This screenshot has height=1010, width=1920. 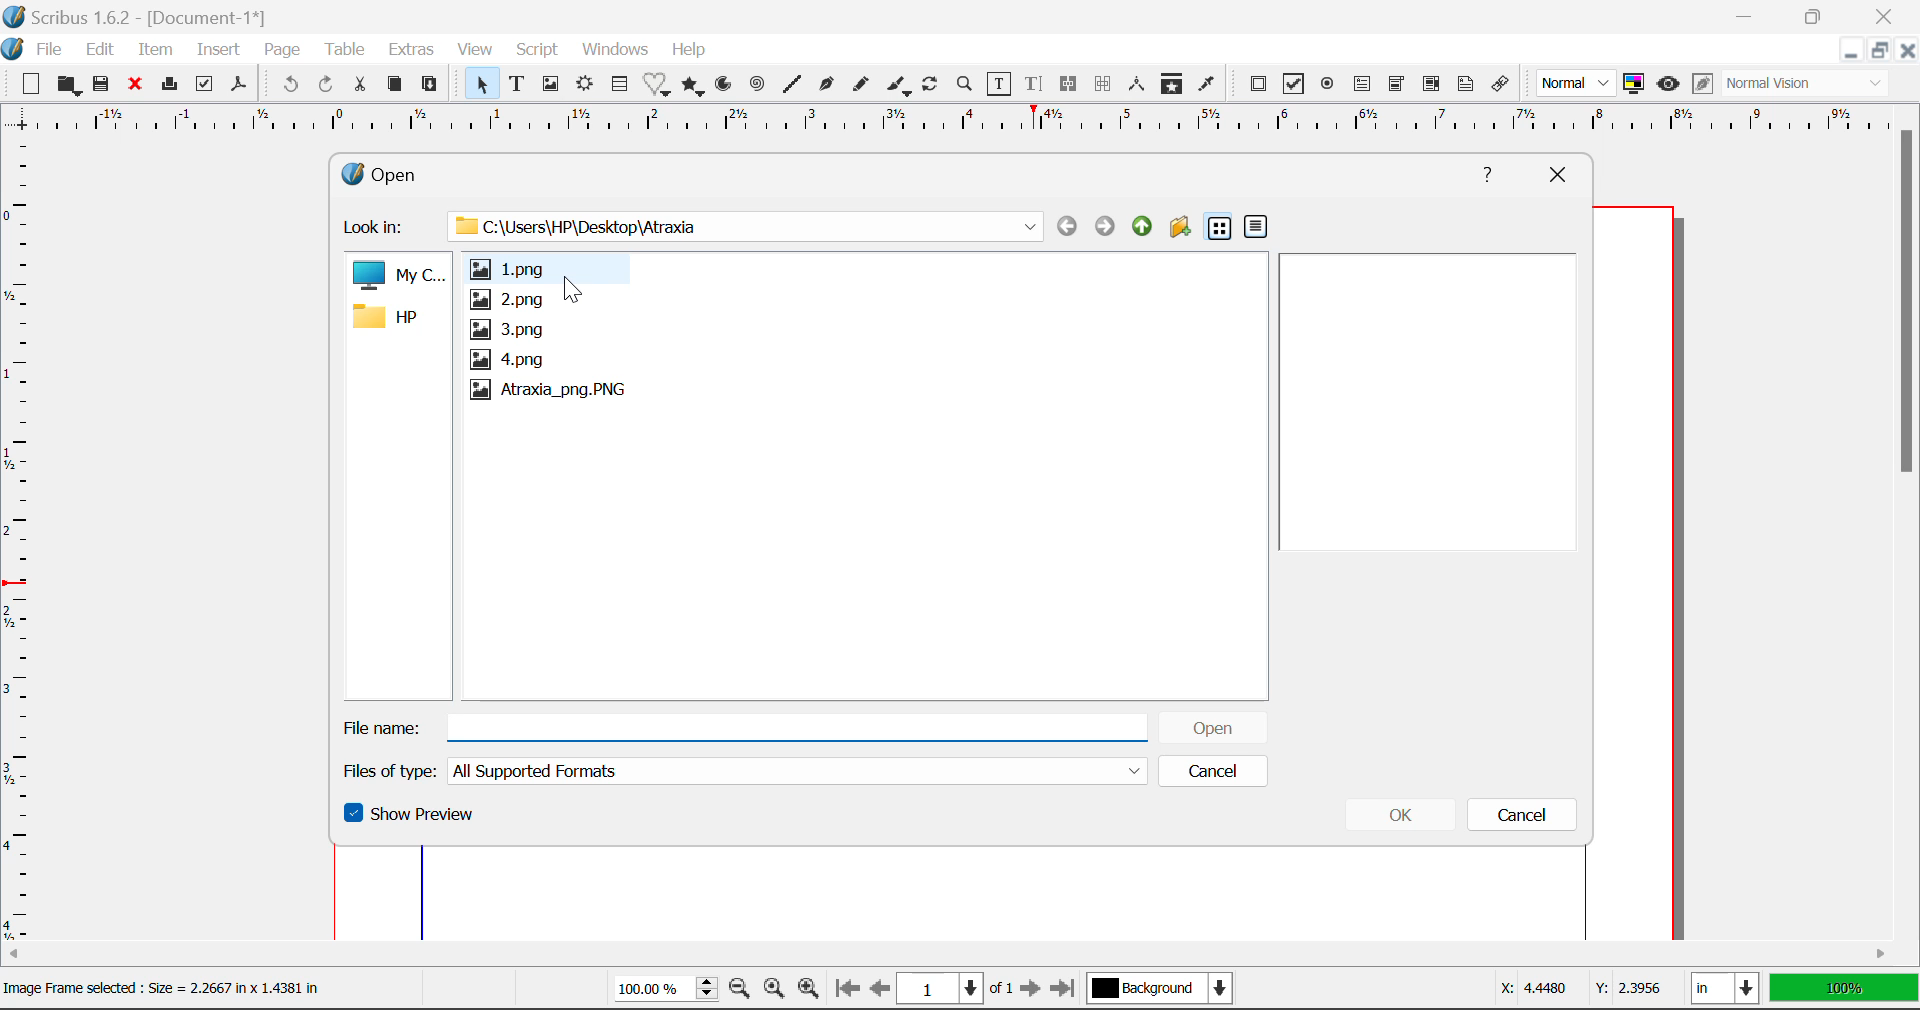 I want to click on : All Supported Formats , so click(x=799, y=771).